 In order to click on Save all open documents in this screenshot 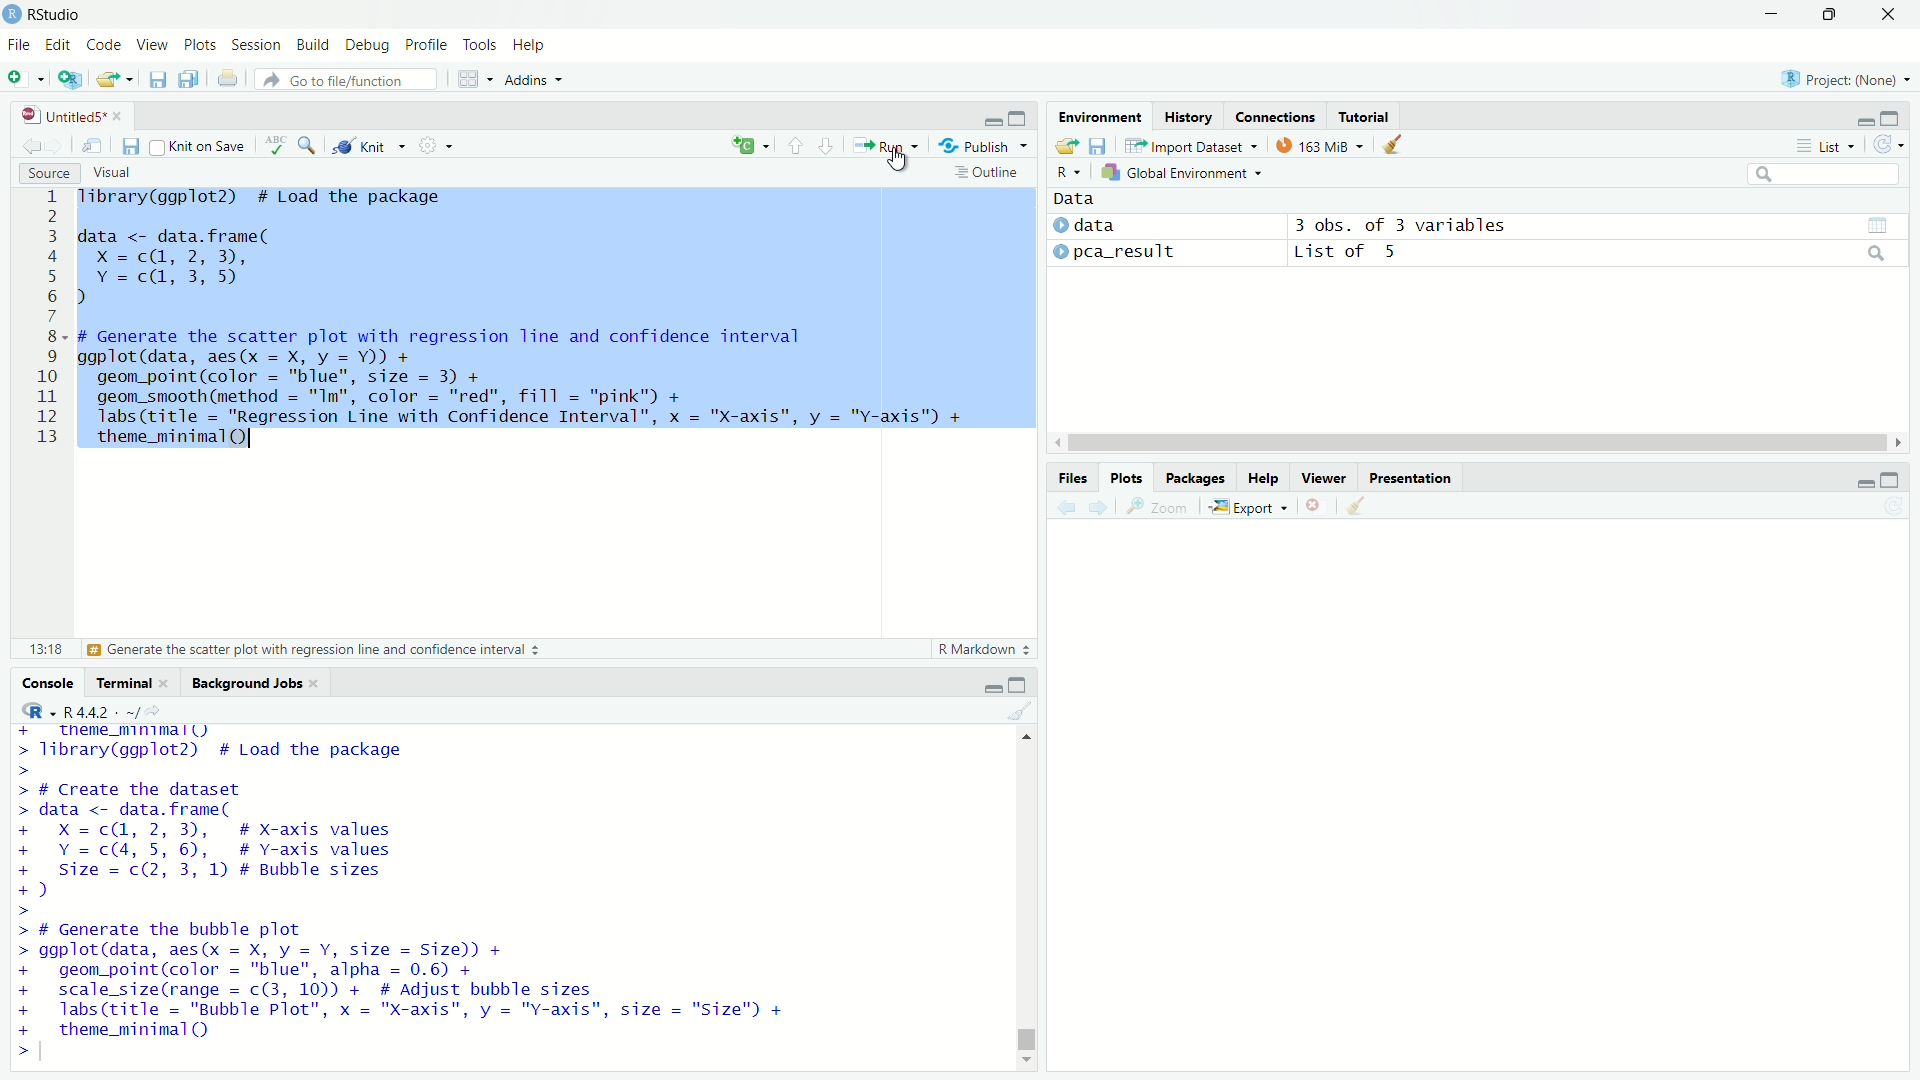, I will do `click(190, 78)`.